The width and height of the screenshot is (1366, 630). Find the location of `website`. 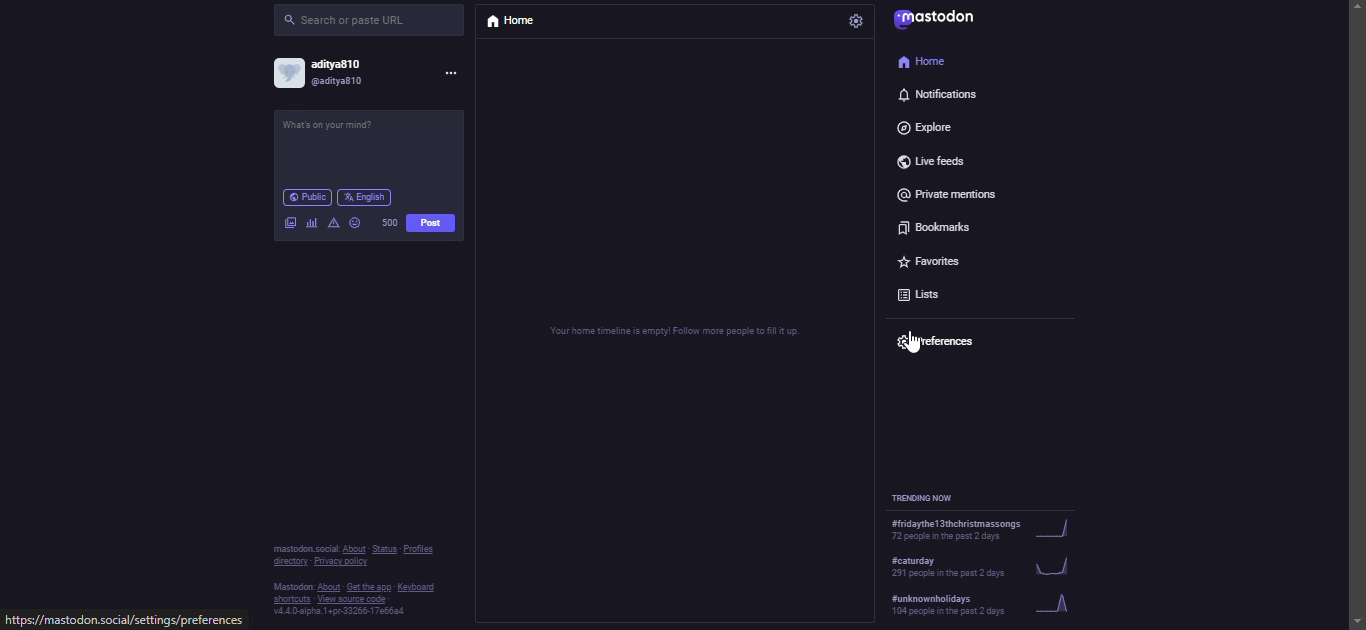

website is located at coordinates (125, 620).